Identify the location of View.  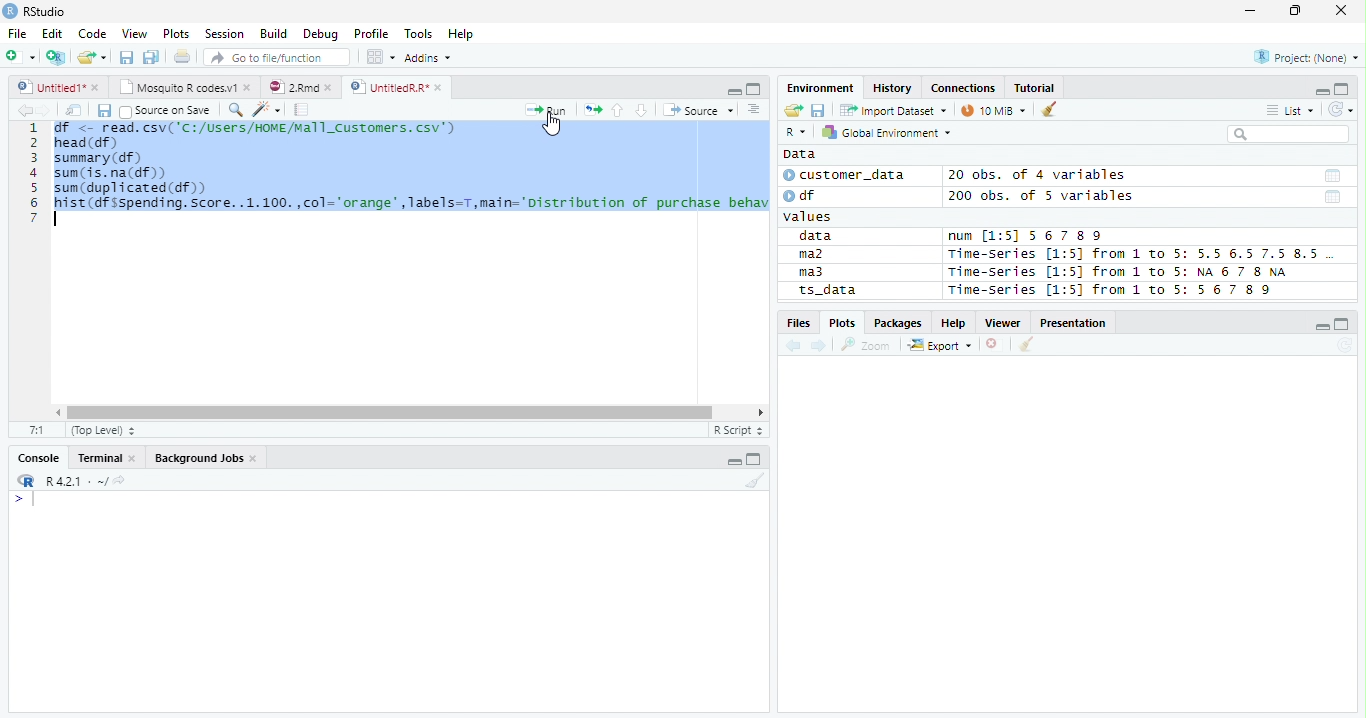
(136, 33).